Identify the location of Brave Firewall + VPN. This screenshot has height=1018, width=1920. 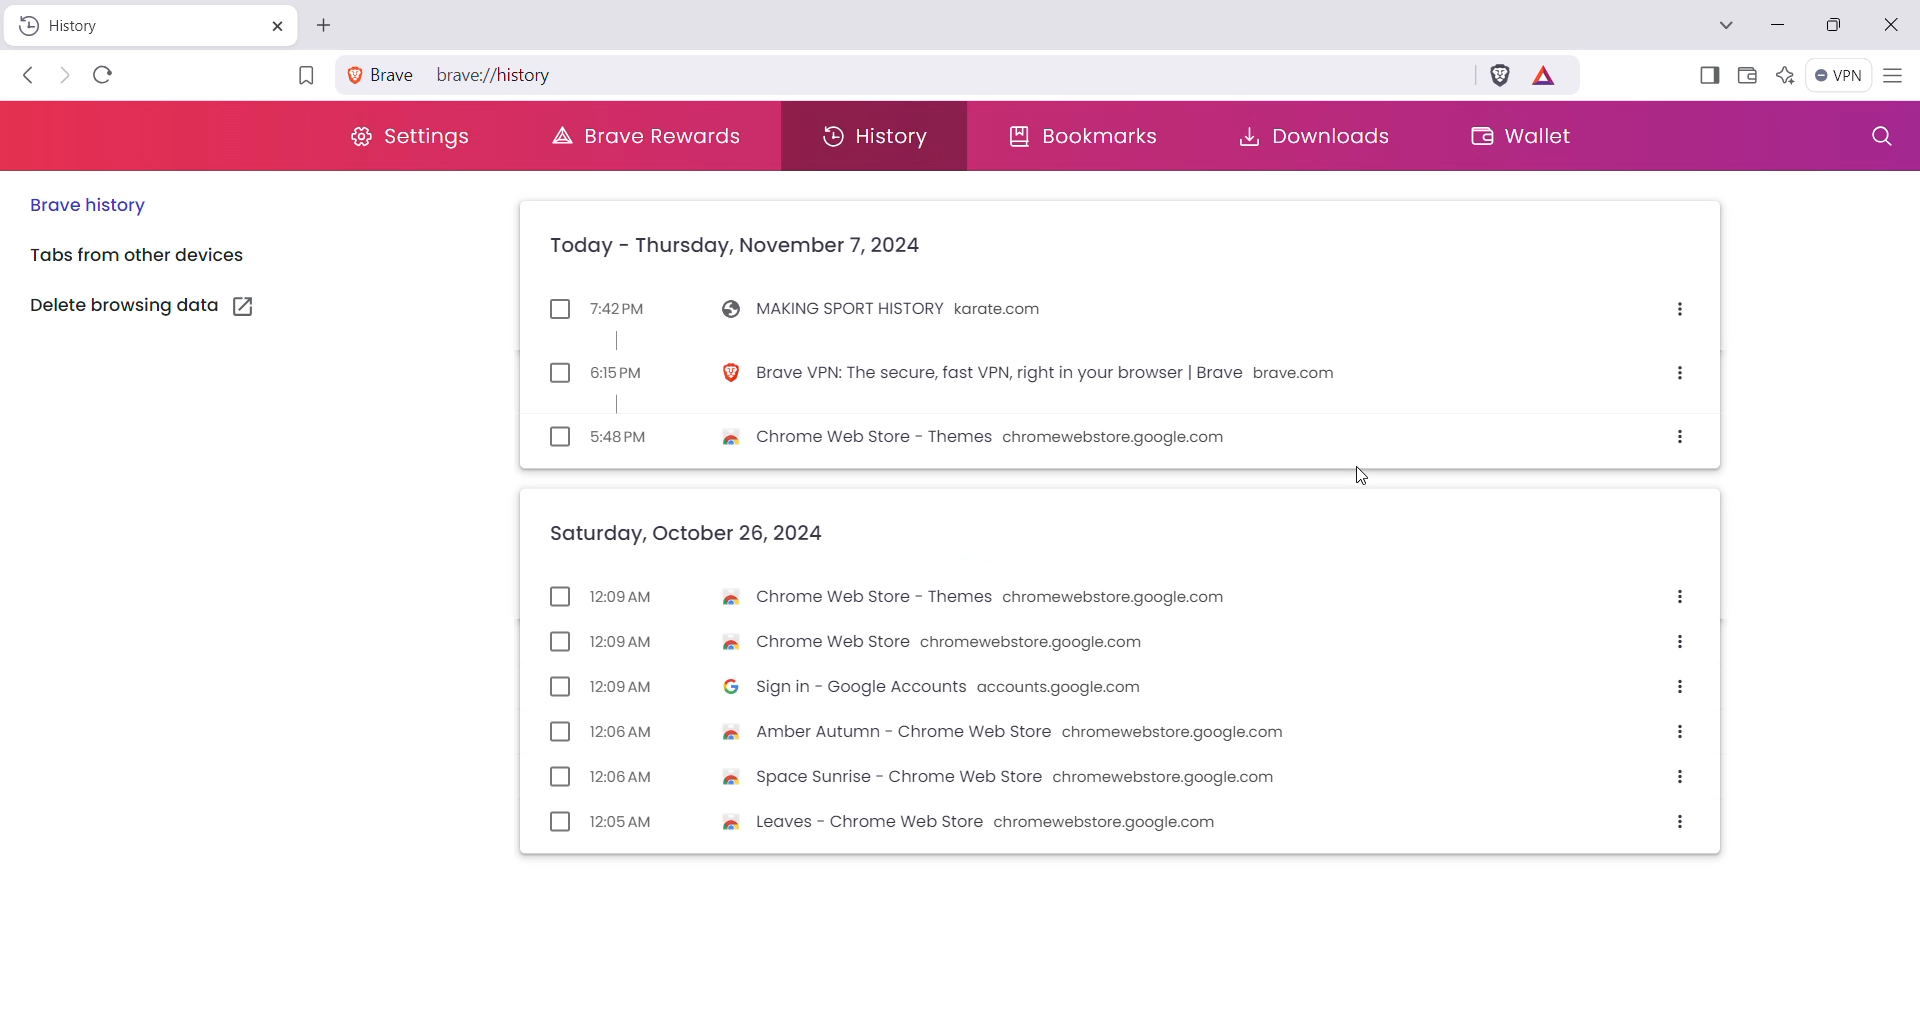
(1840, 75).